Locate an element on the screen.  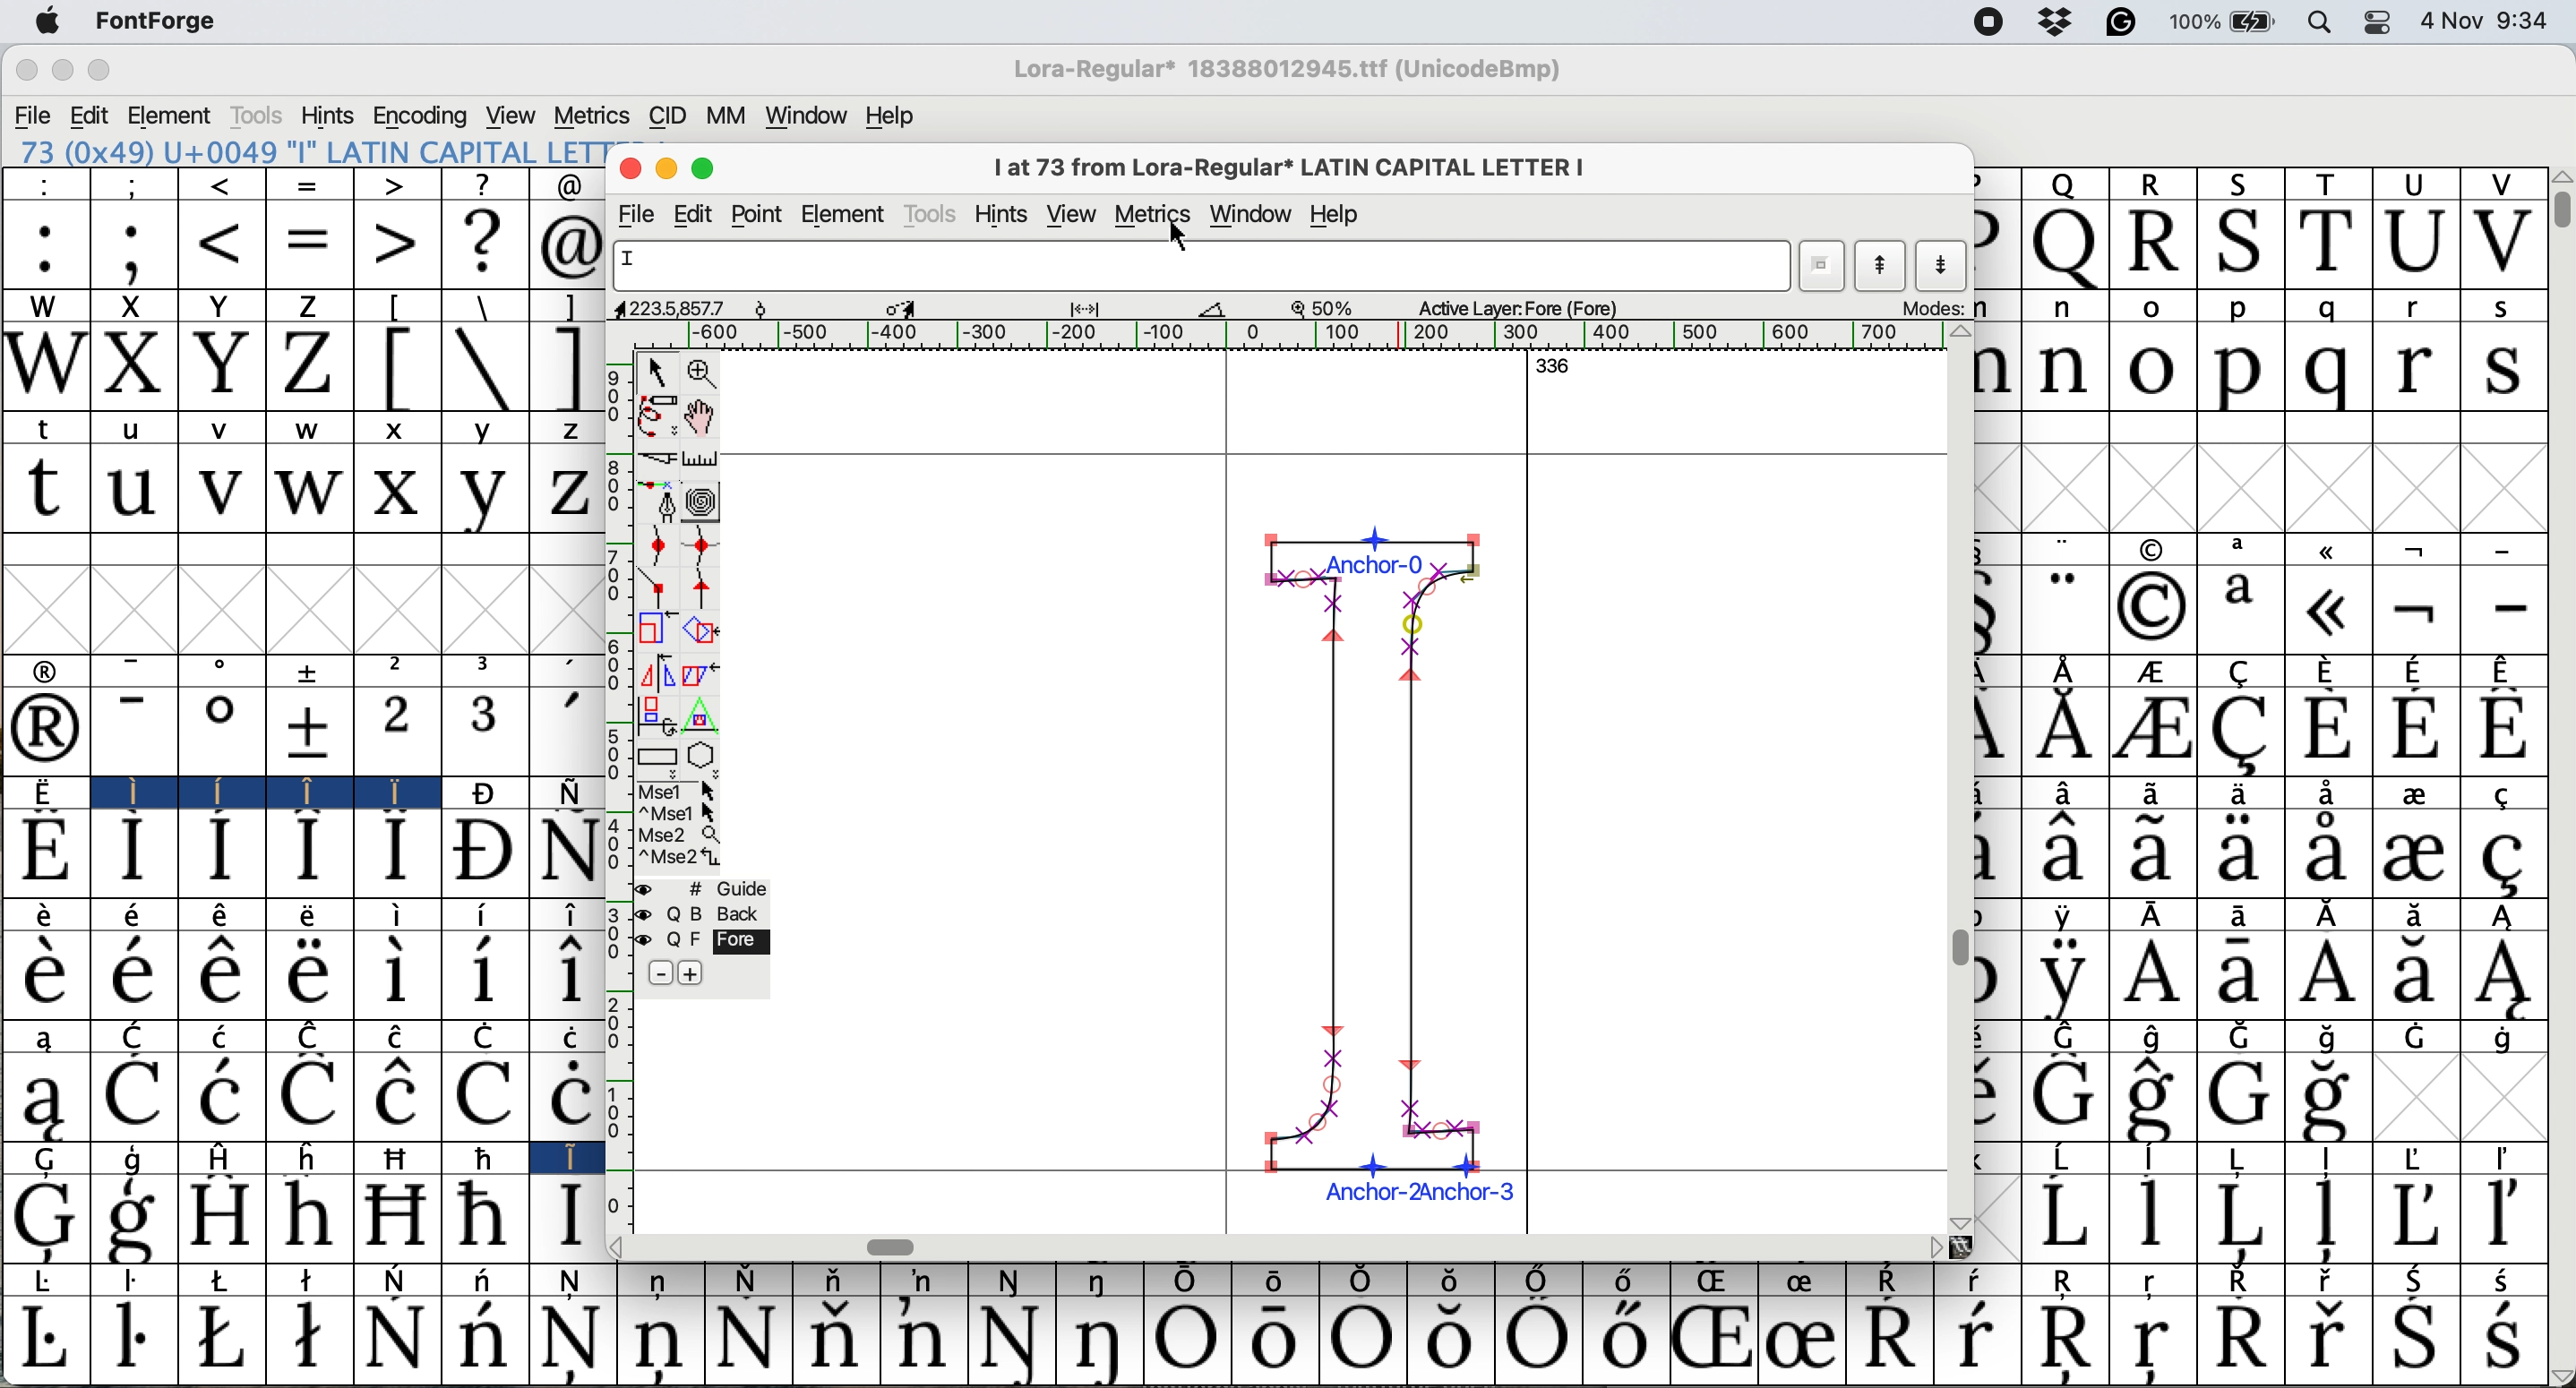
Symbol is located at coordinates (2155, 853).